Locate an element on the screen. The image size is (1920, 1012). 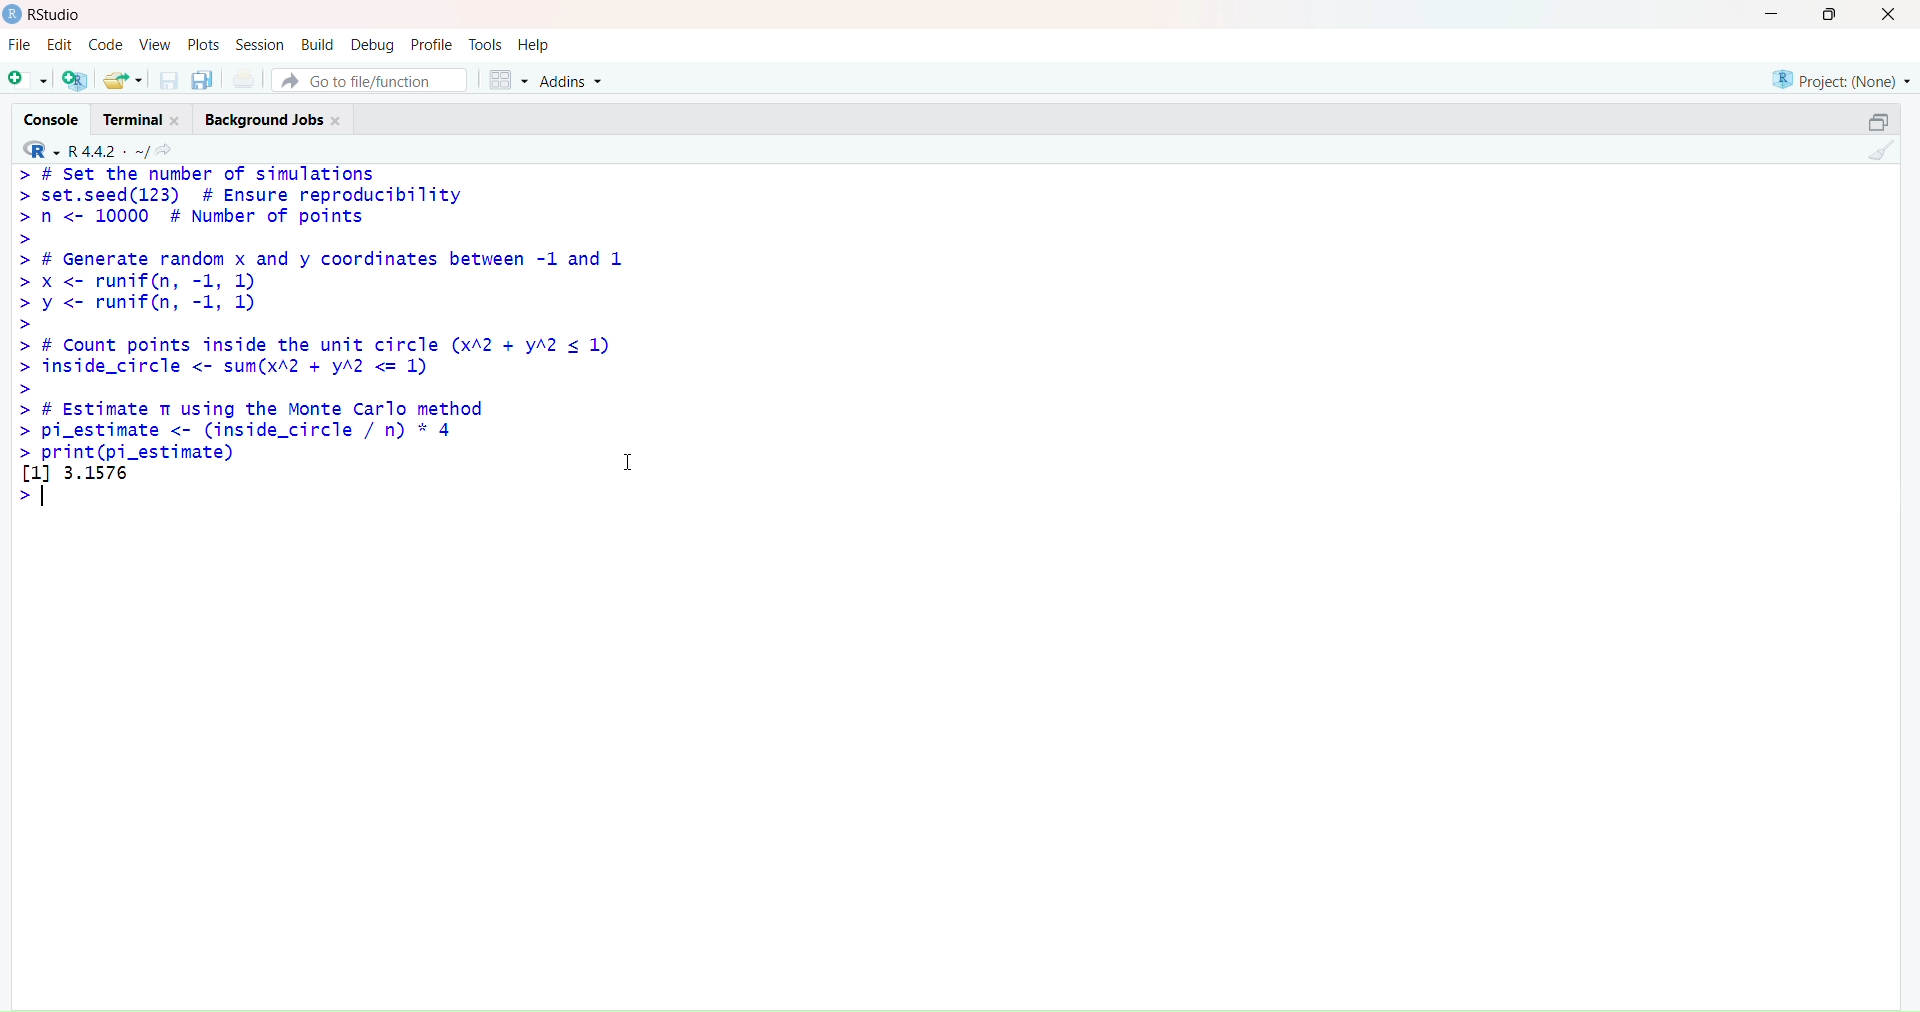
Code is located at coordinates (105, 44).